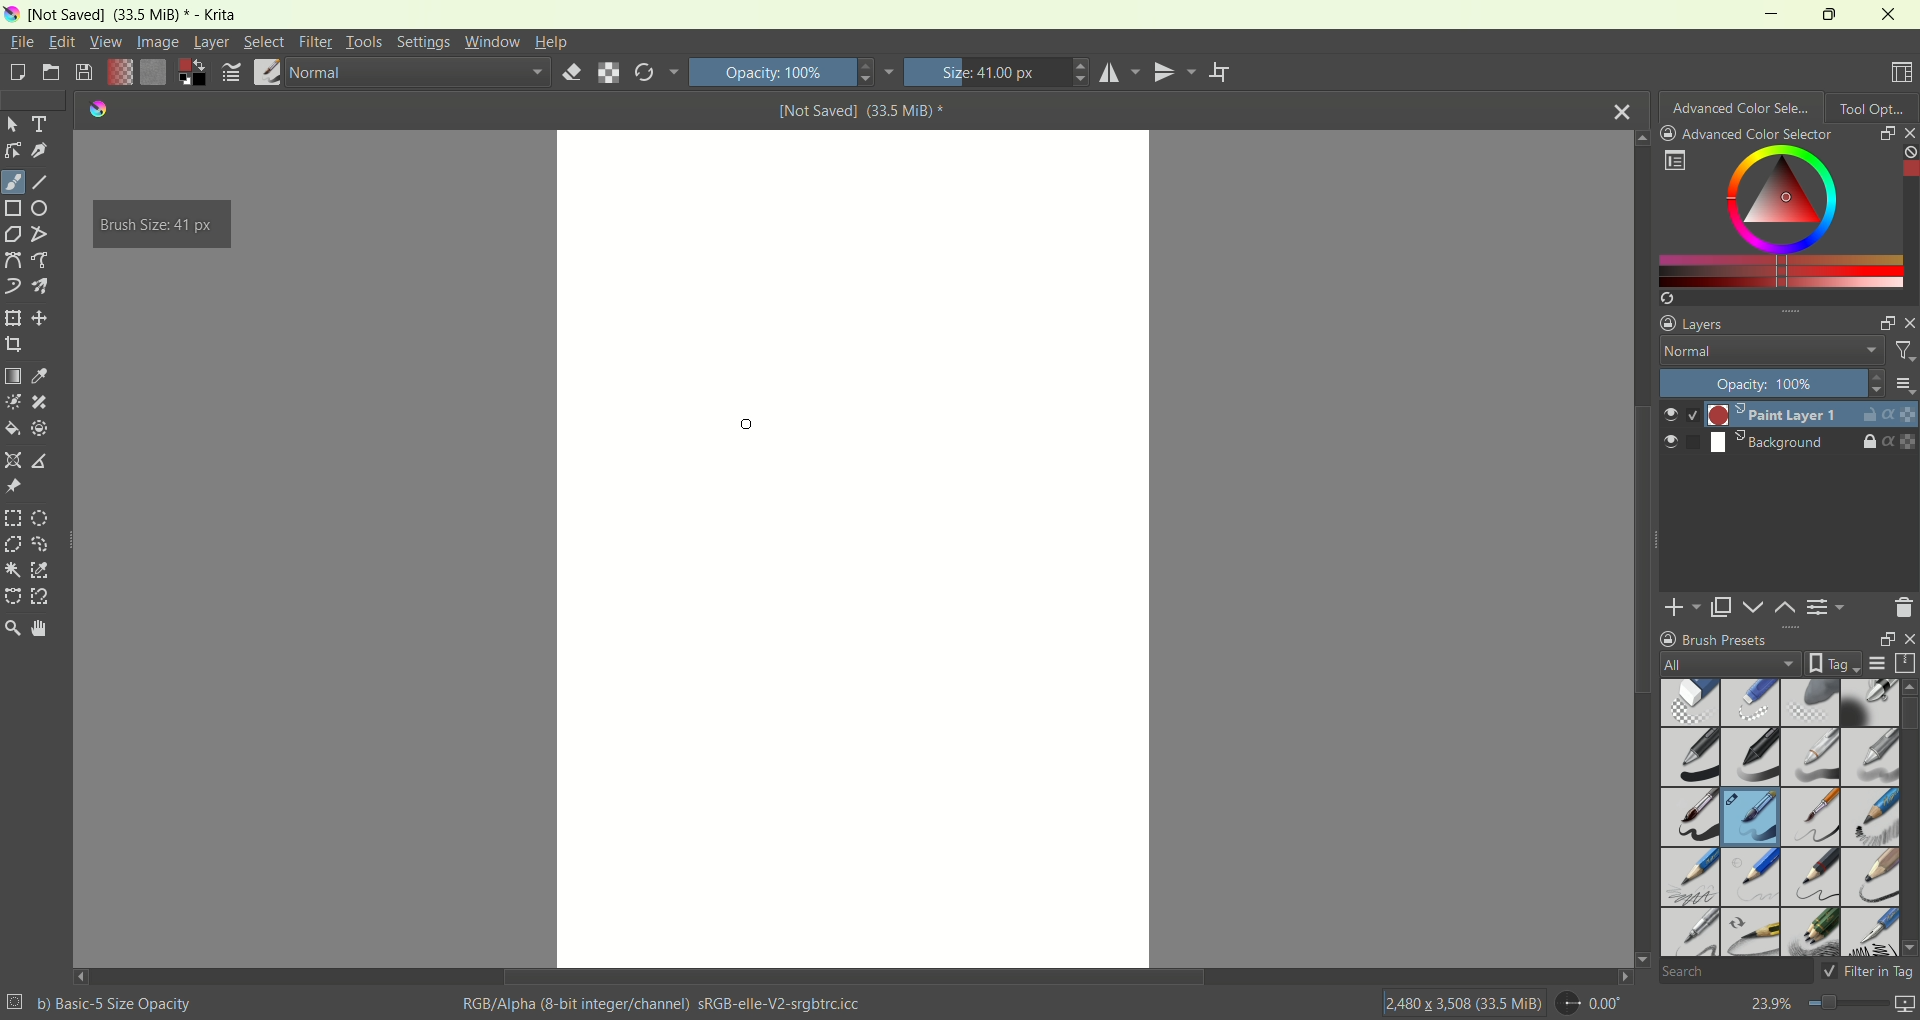 The width and height of the screenshot is (1920, 1020). Describe the element at coordinates (1869, 874) in the screenshot. I see `pencil 3 large 4 b` at that location.